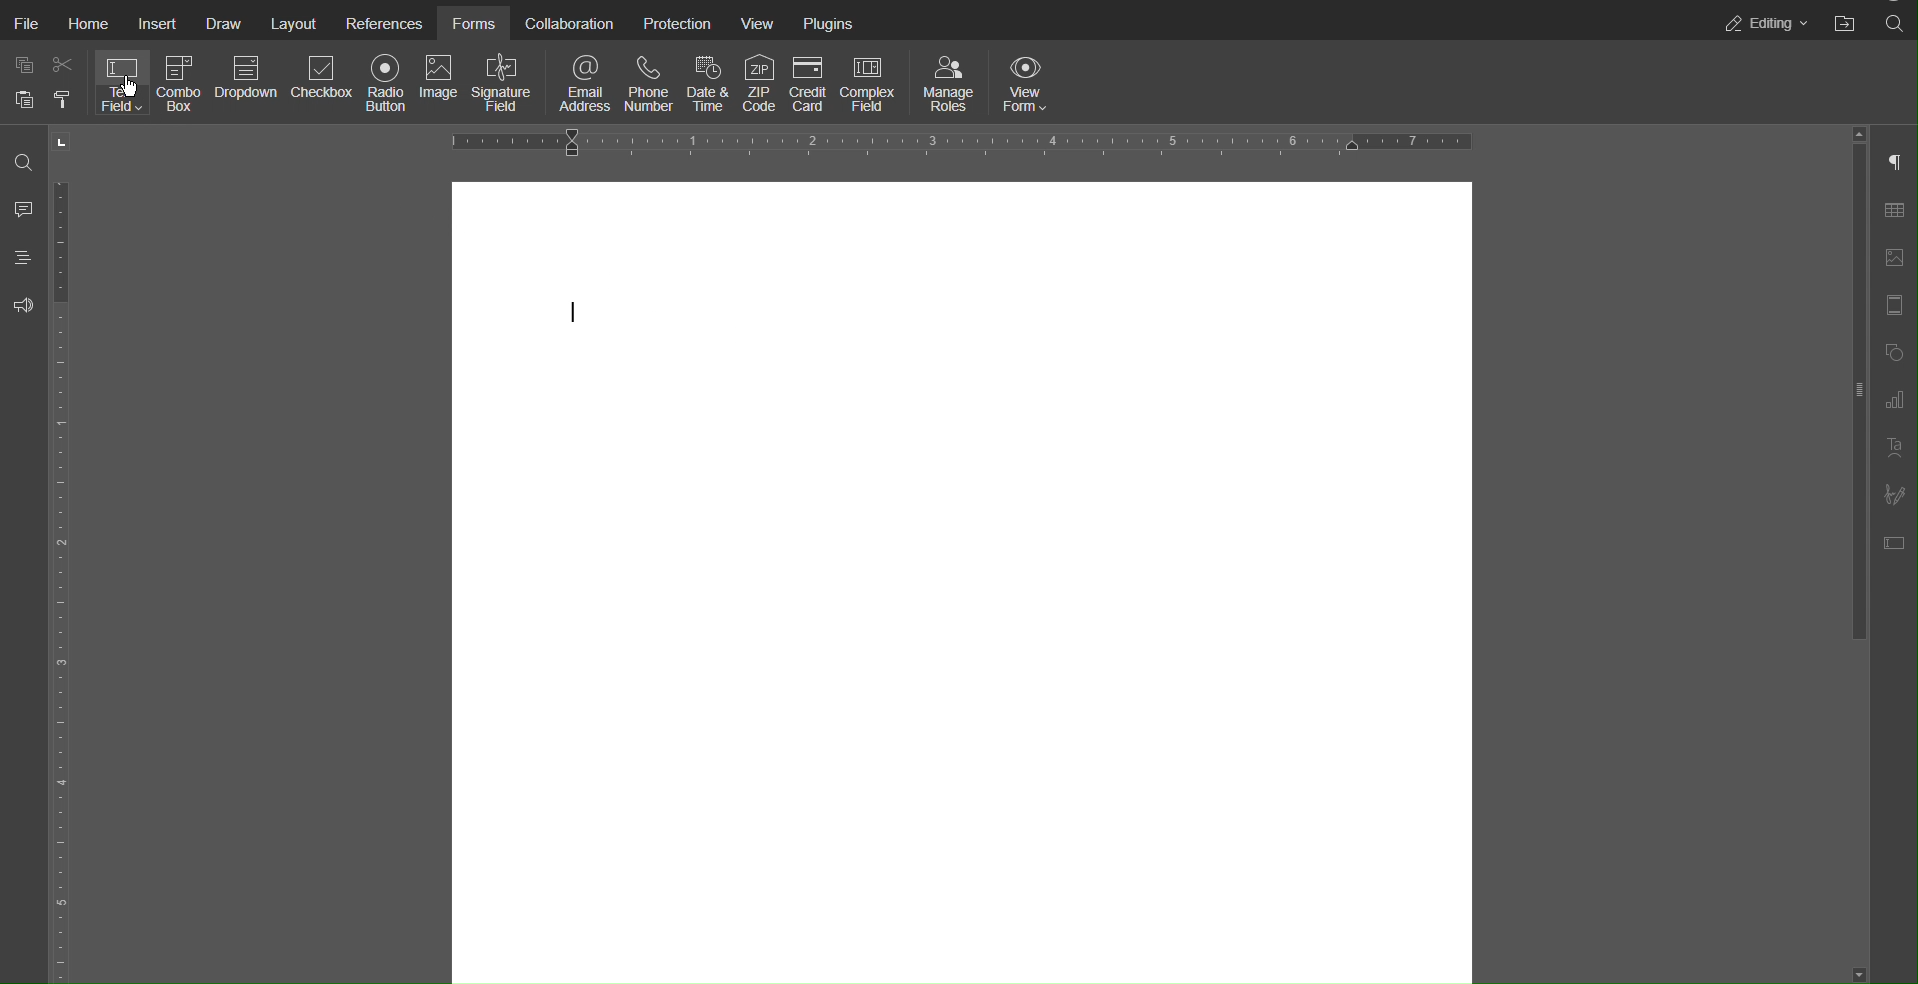 The height and width of the screenshot is (984, 1918). I want to click on Text Field, so click(123, 83).